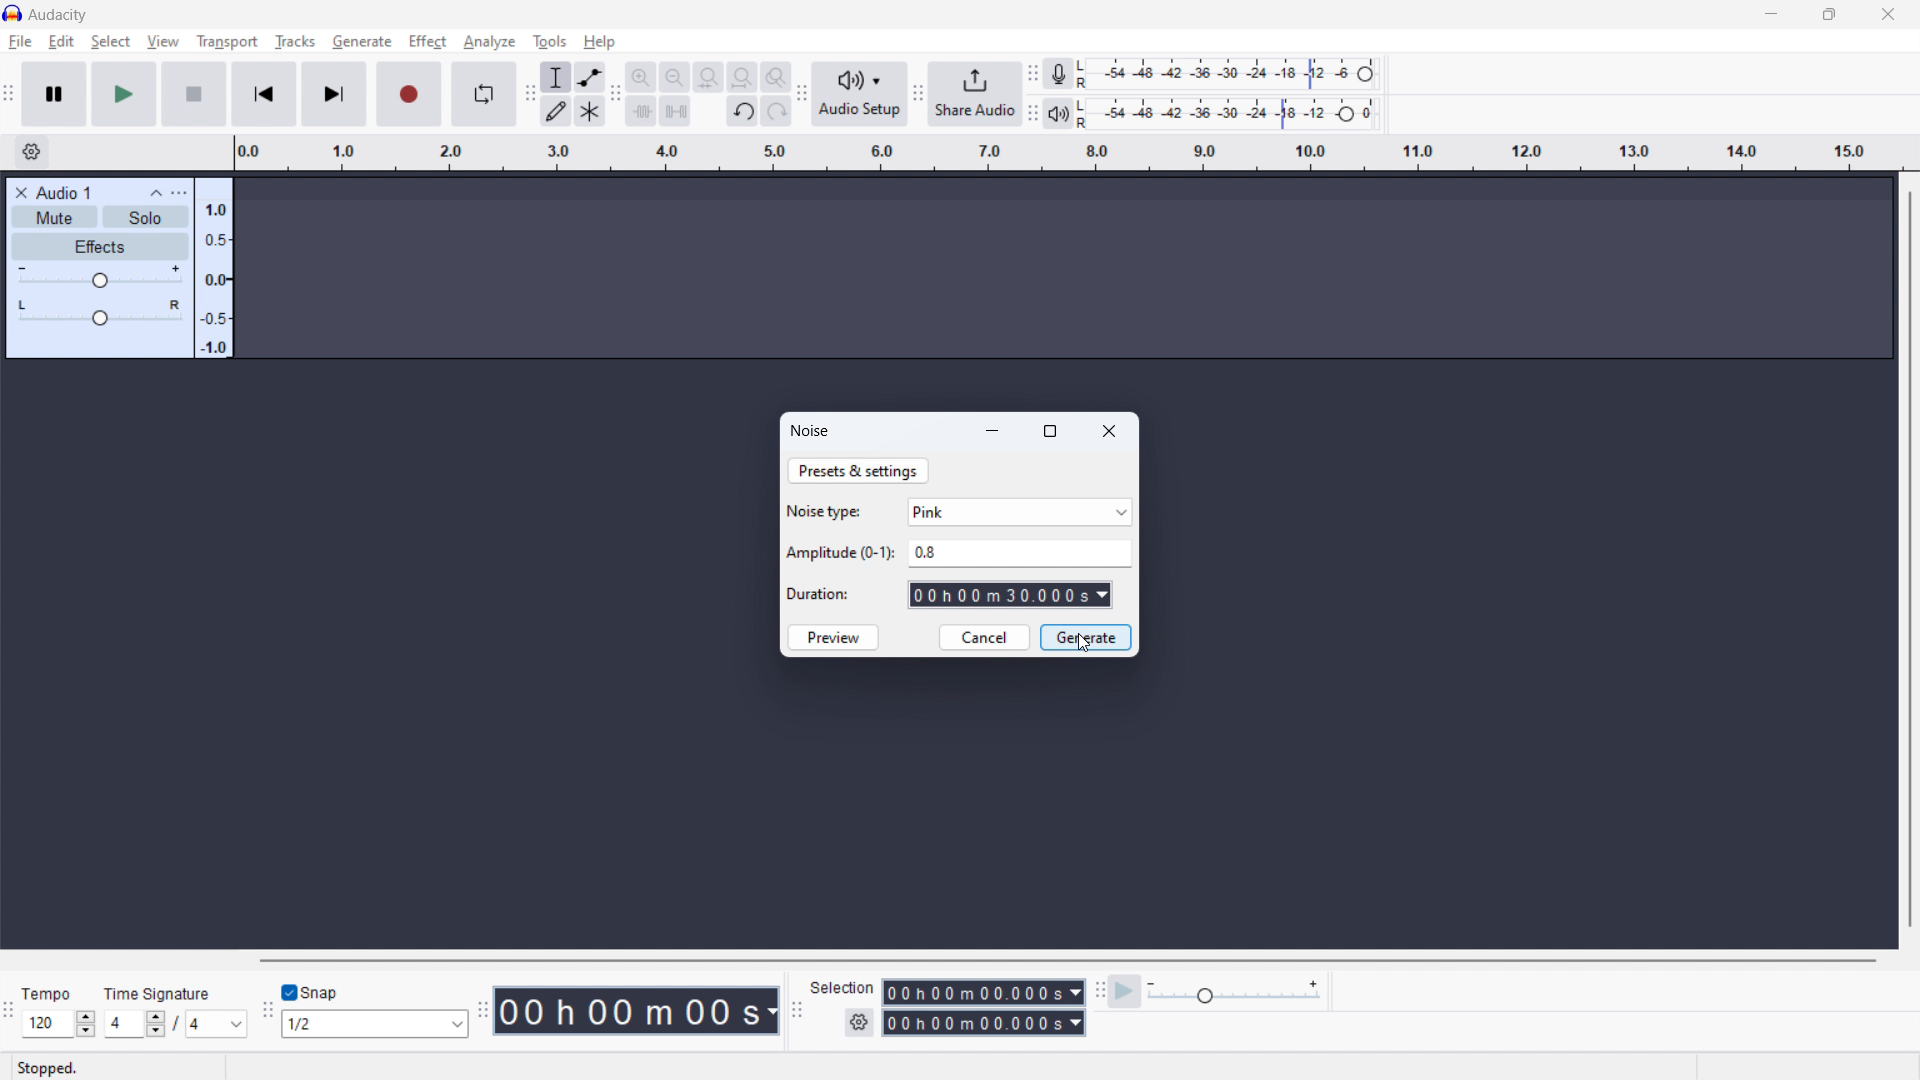 Image resolution: width=1920 pixels, height=1080 pixels. Describe the element at coordinates (708, 76) in the screenshot. I see `fit selection to width` at that location.